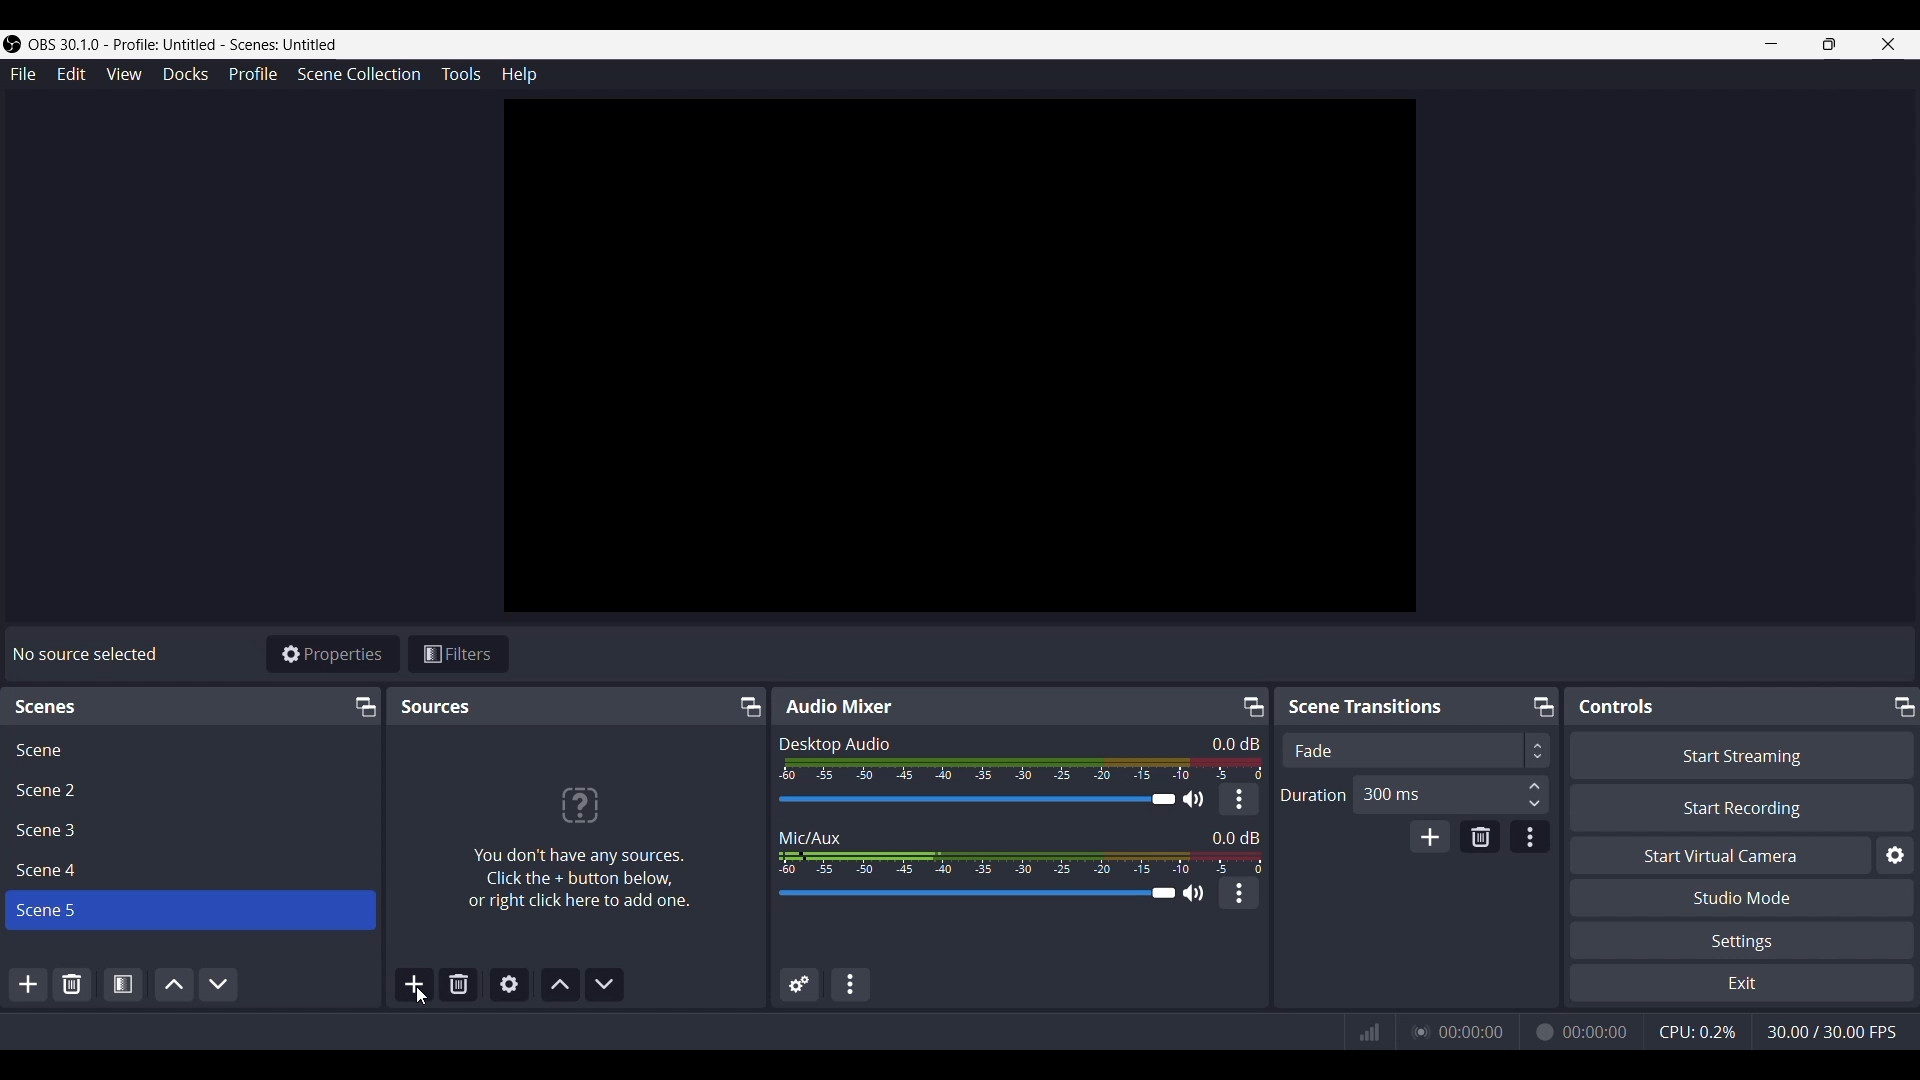 The image size is (1920, 1080). I want to click on Streaming, so click(1417, 1032).